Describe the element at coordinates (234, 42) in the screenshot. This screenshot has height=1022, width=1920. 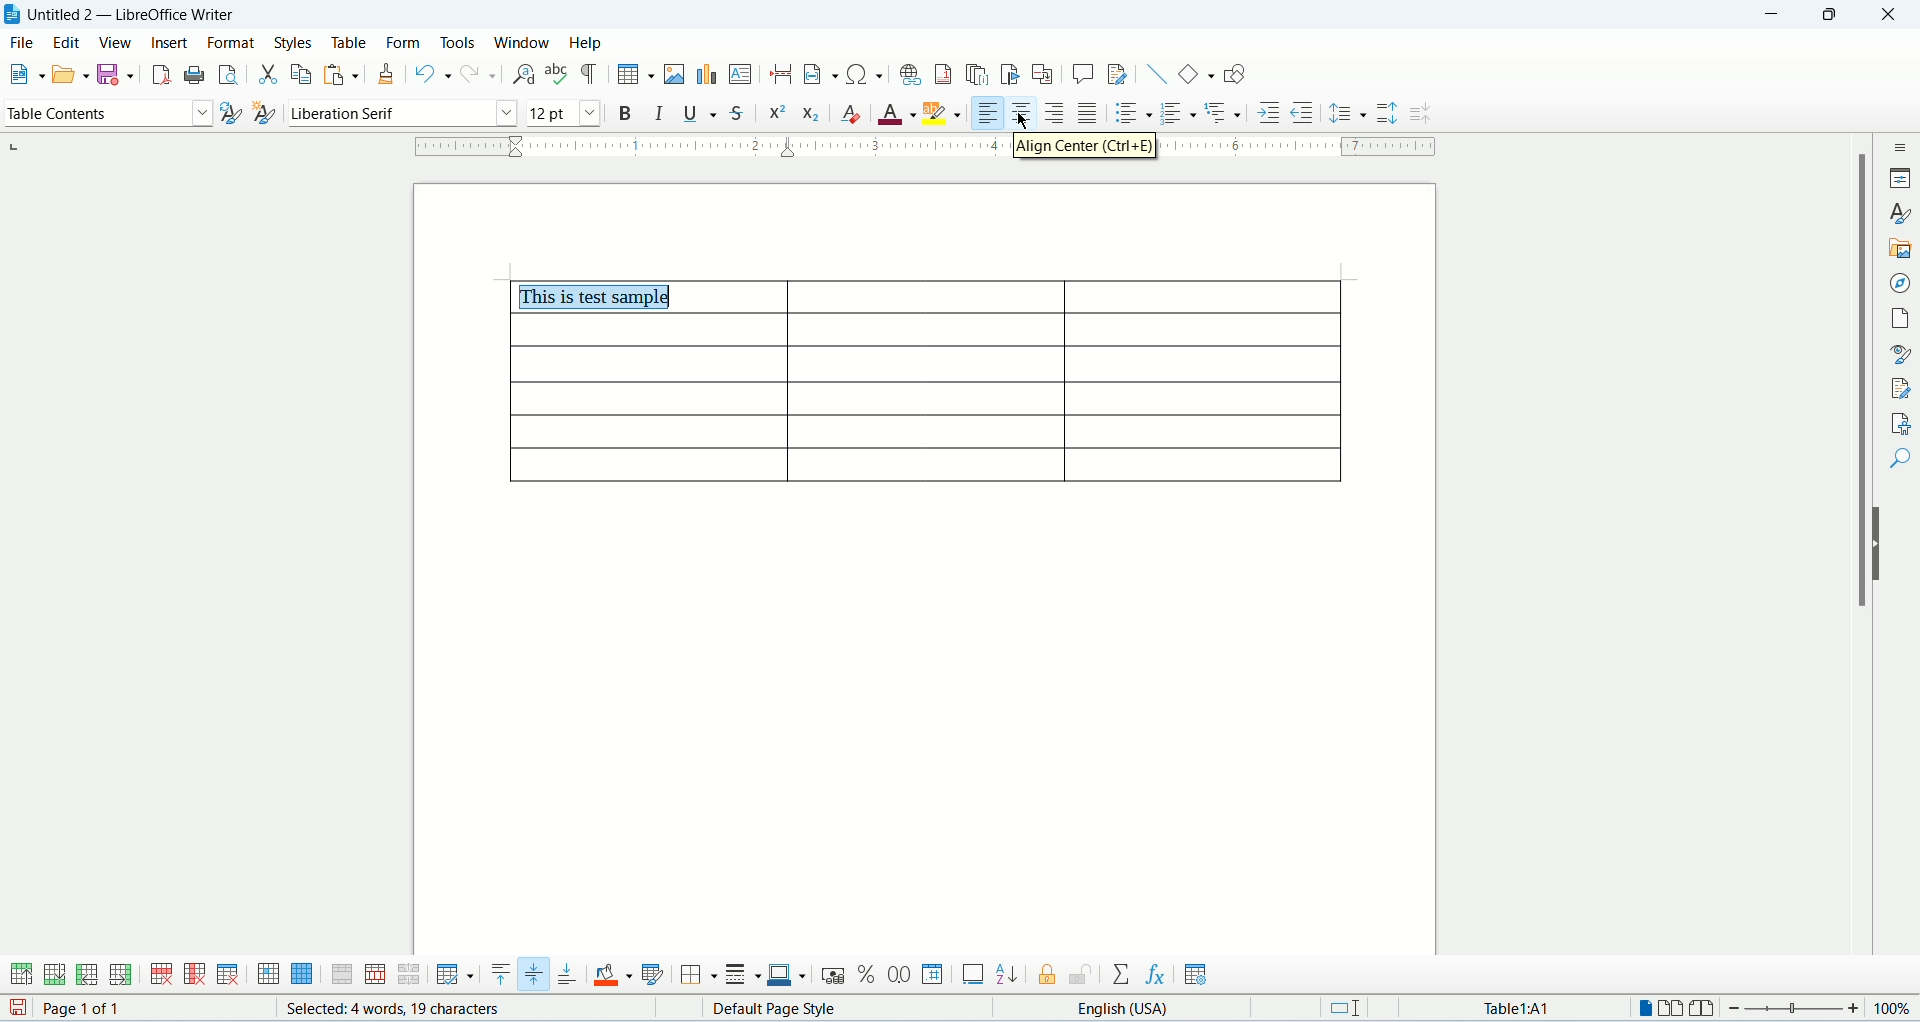
I see `format` at that location.